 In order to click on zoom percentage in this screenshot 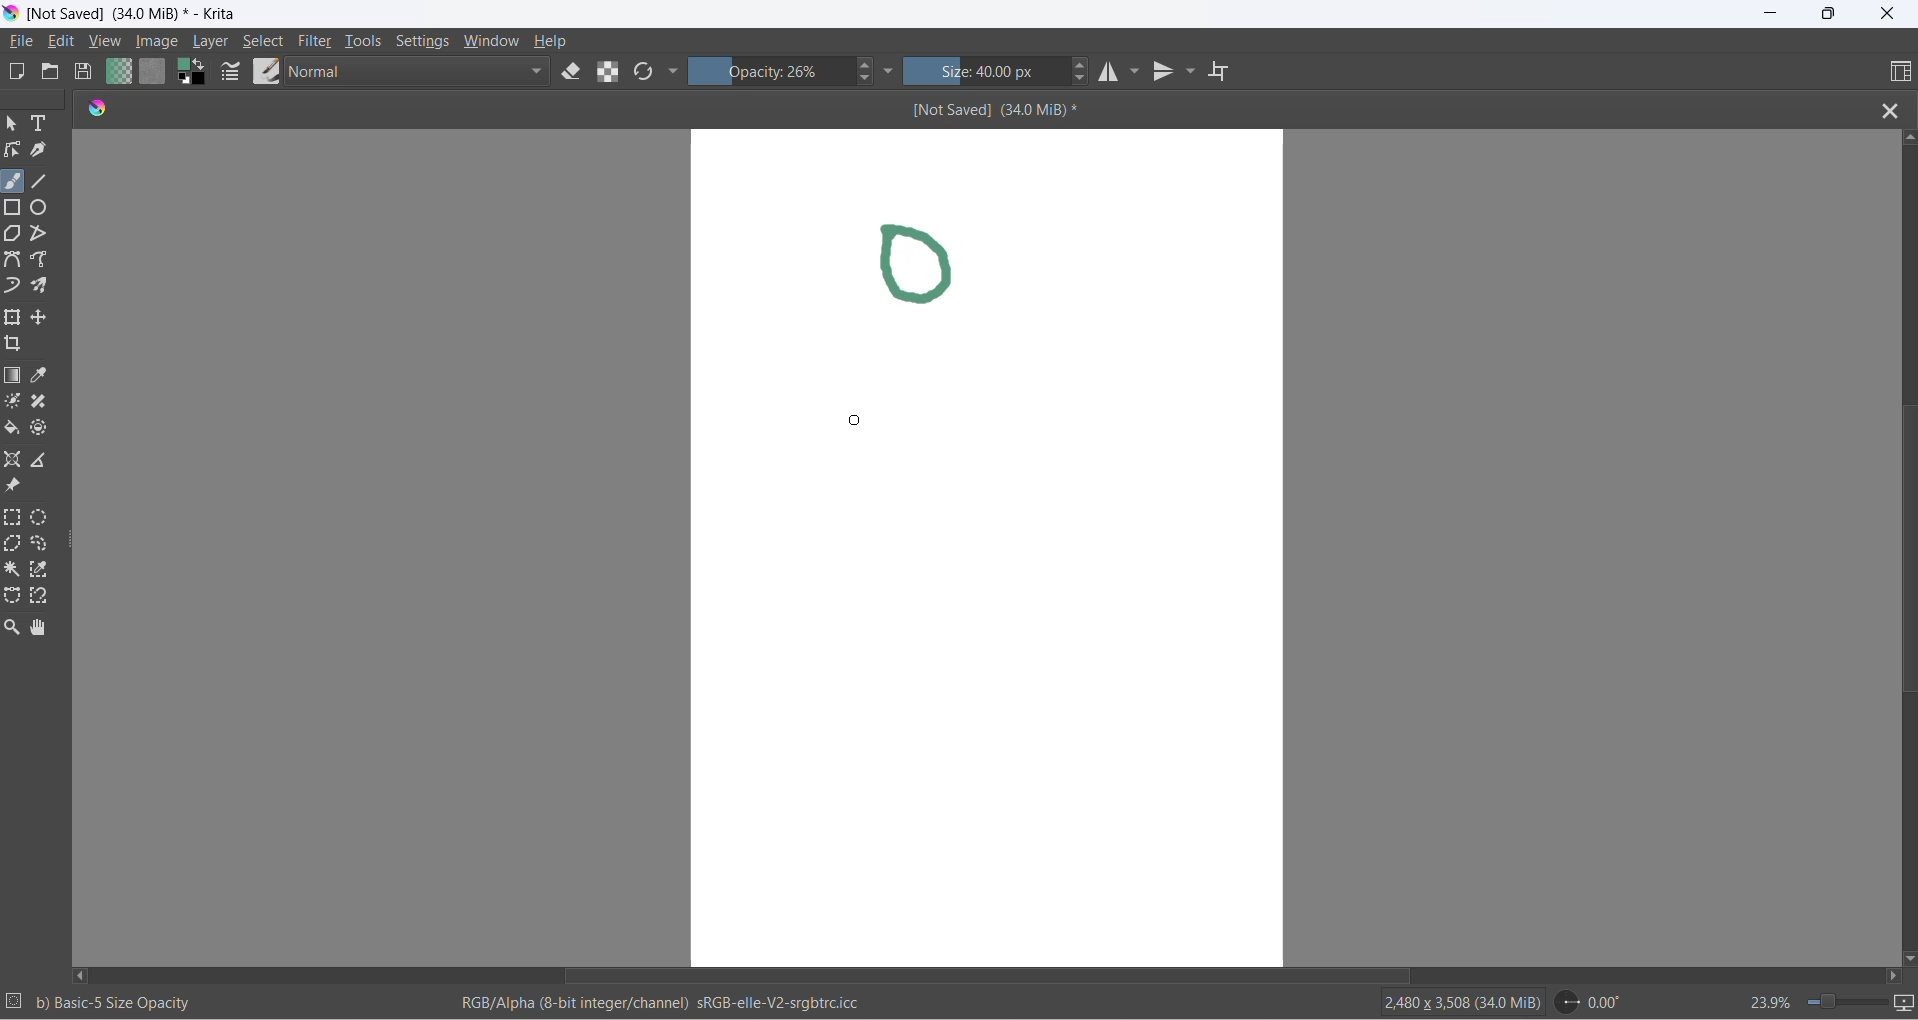, I will do `click(1758, 1000)`.